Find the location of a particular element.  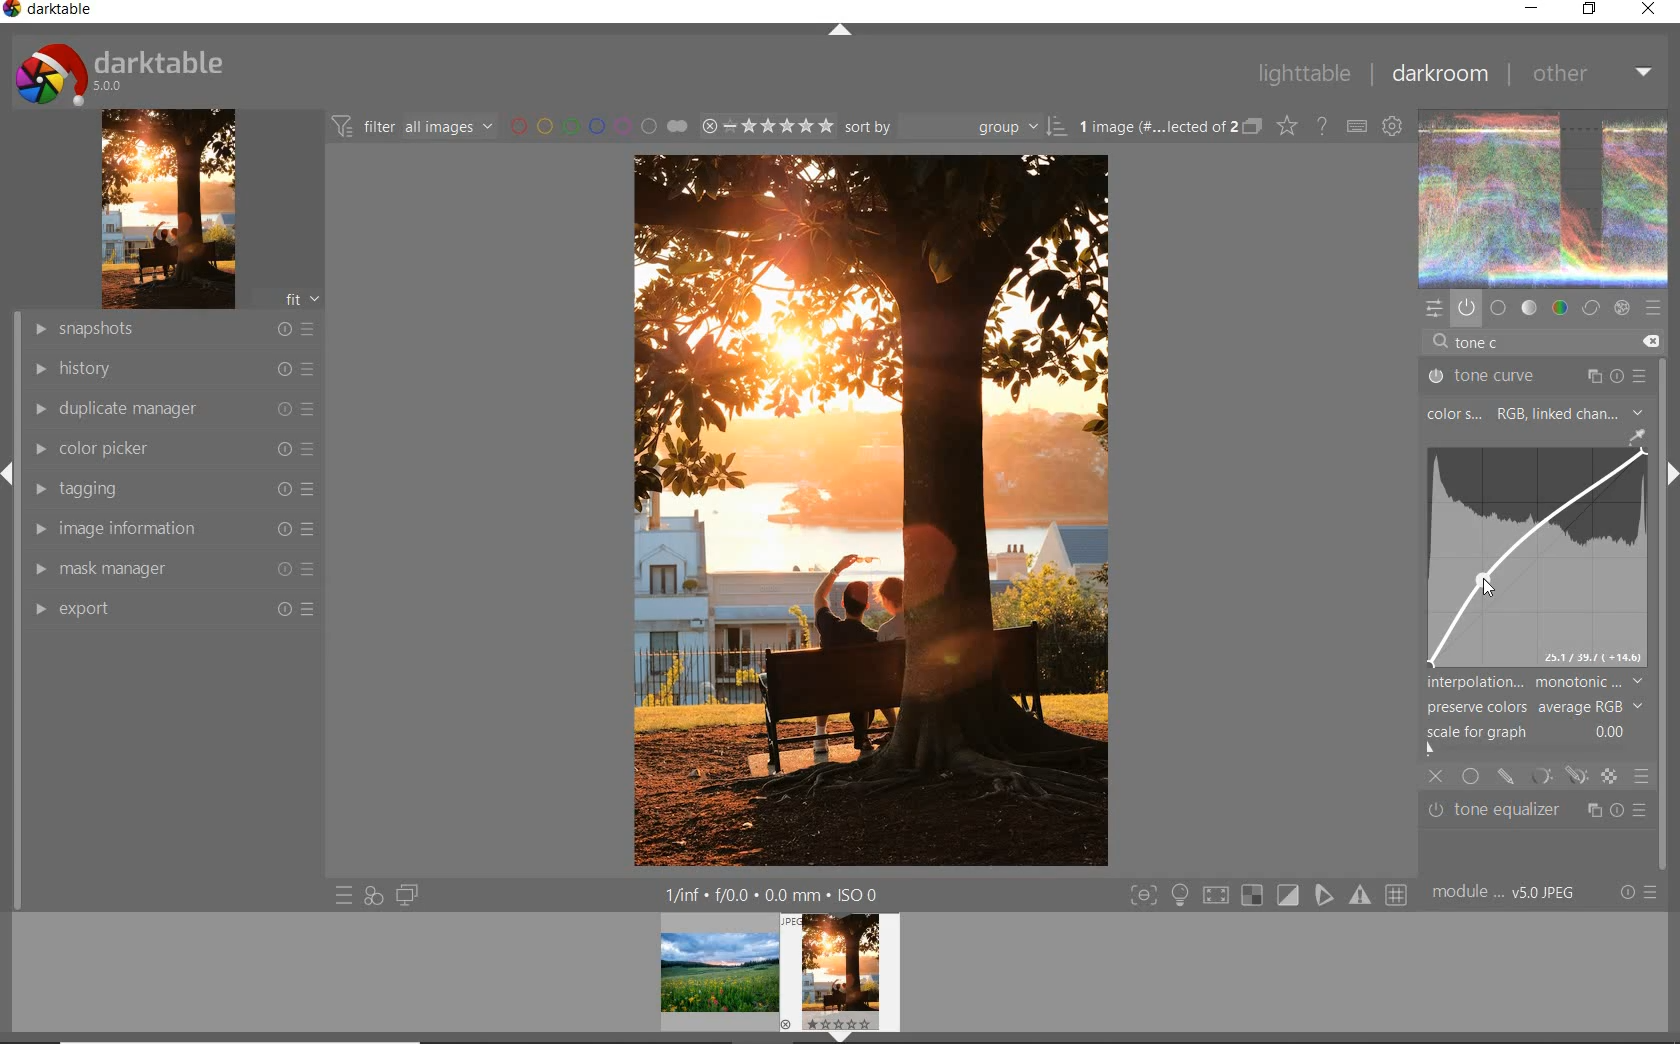

restore is located at coordinates (1592, 10).